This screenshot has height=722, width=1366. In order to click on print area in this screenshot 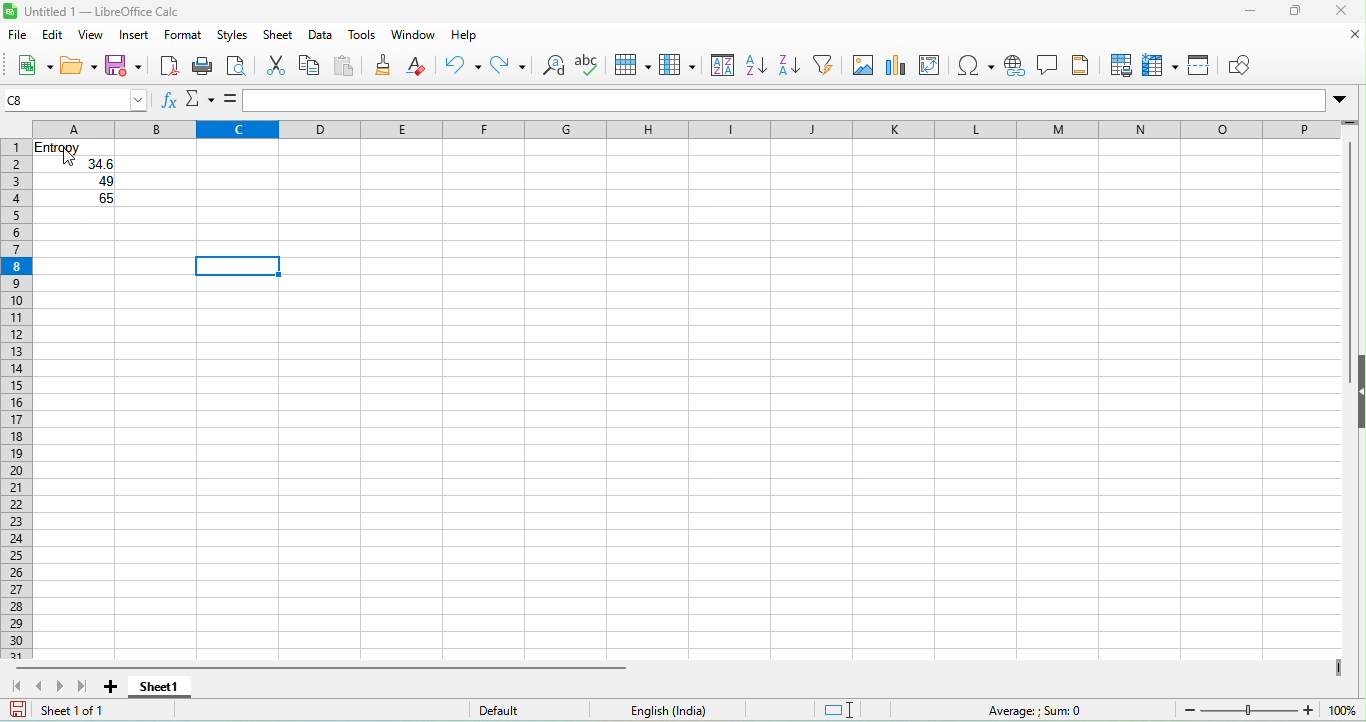, I will do `click(1121, 66)`.